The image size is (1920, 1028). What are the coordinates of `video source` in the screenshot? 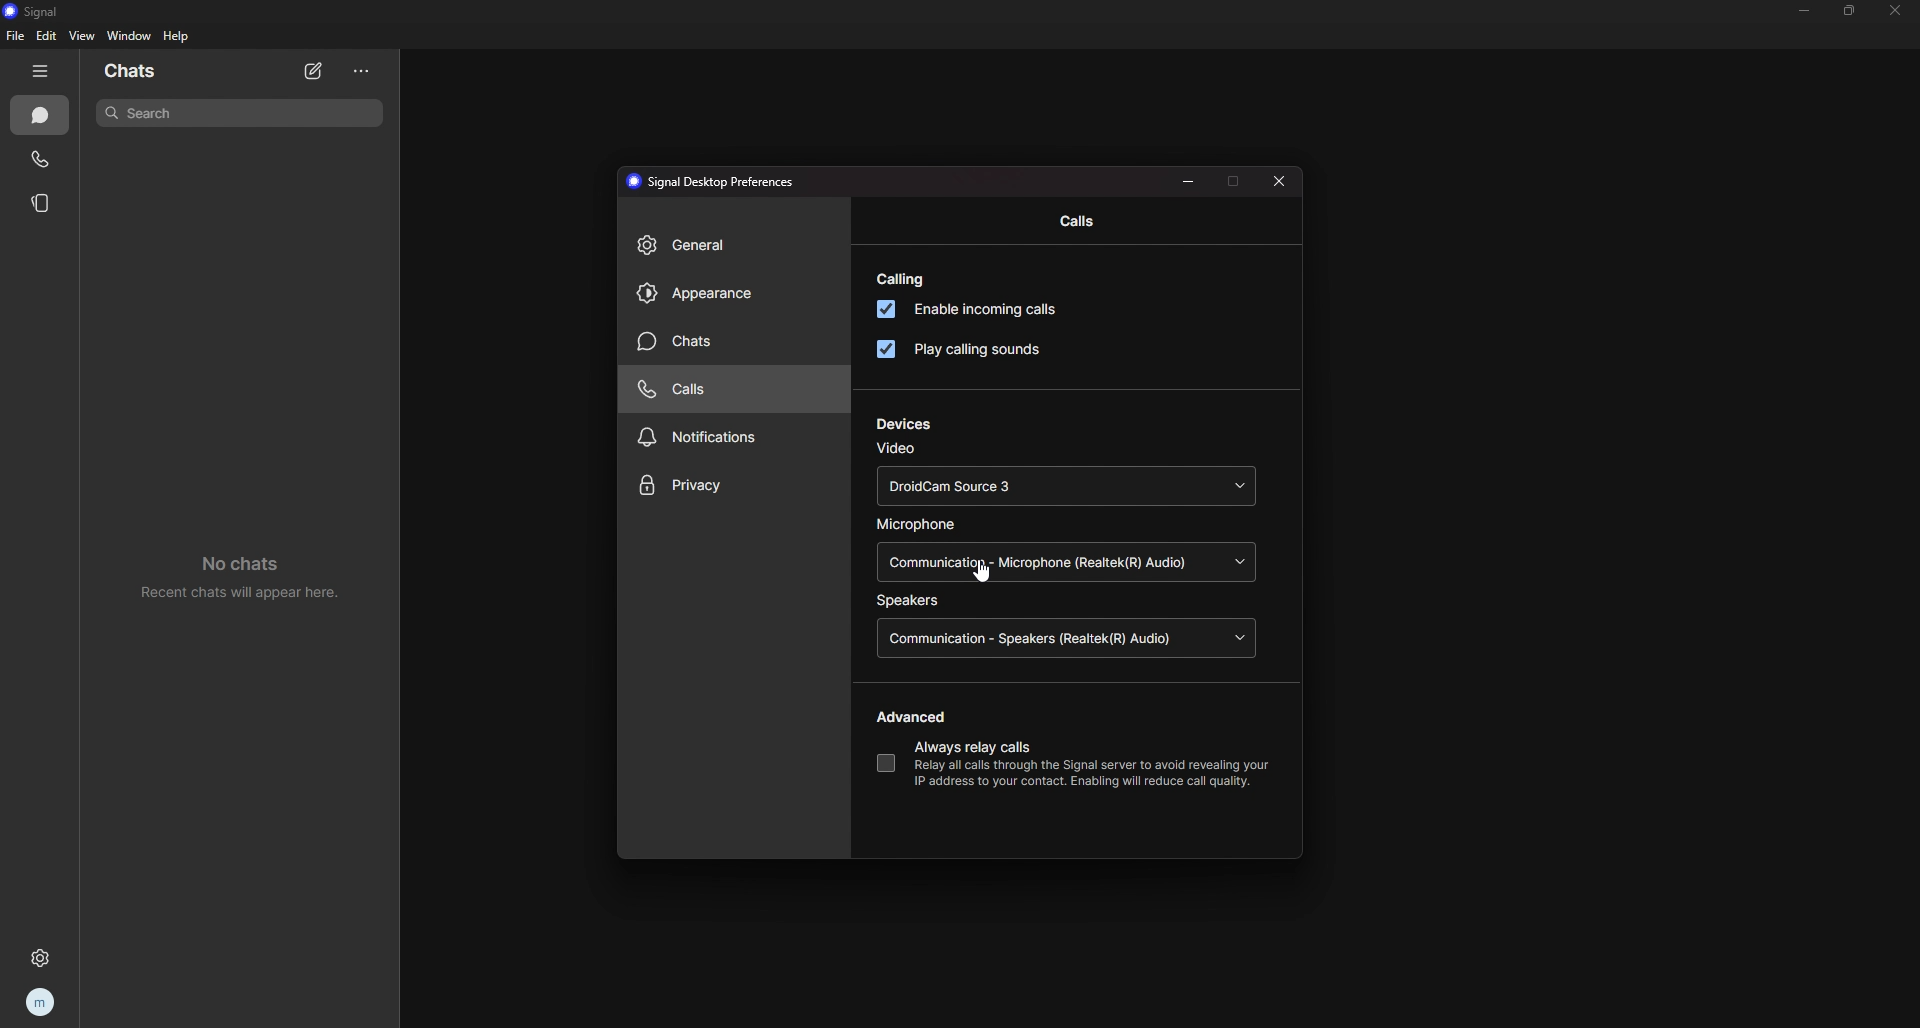 It's located at (1064, 485).